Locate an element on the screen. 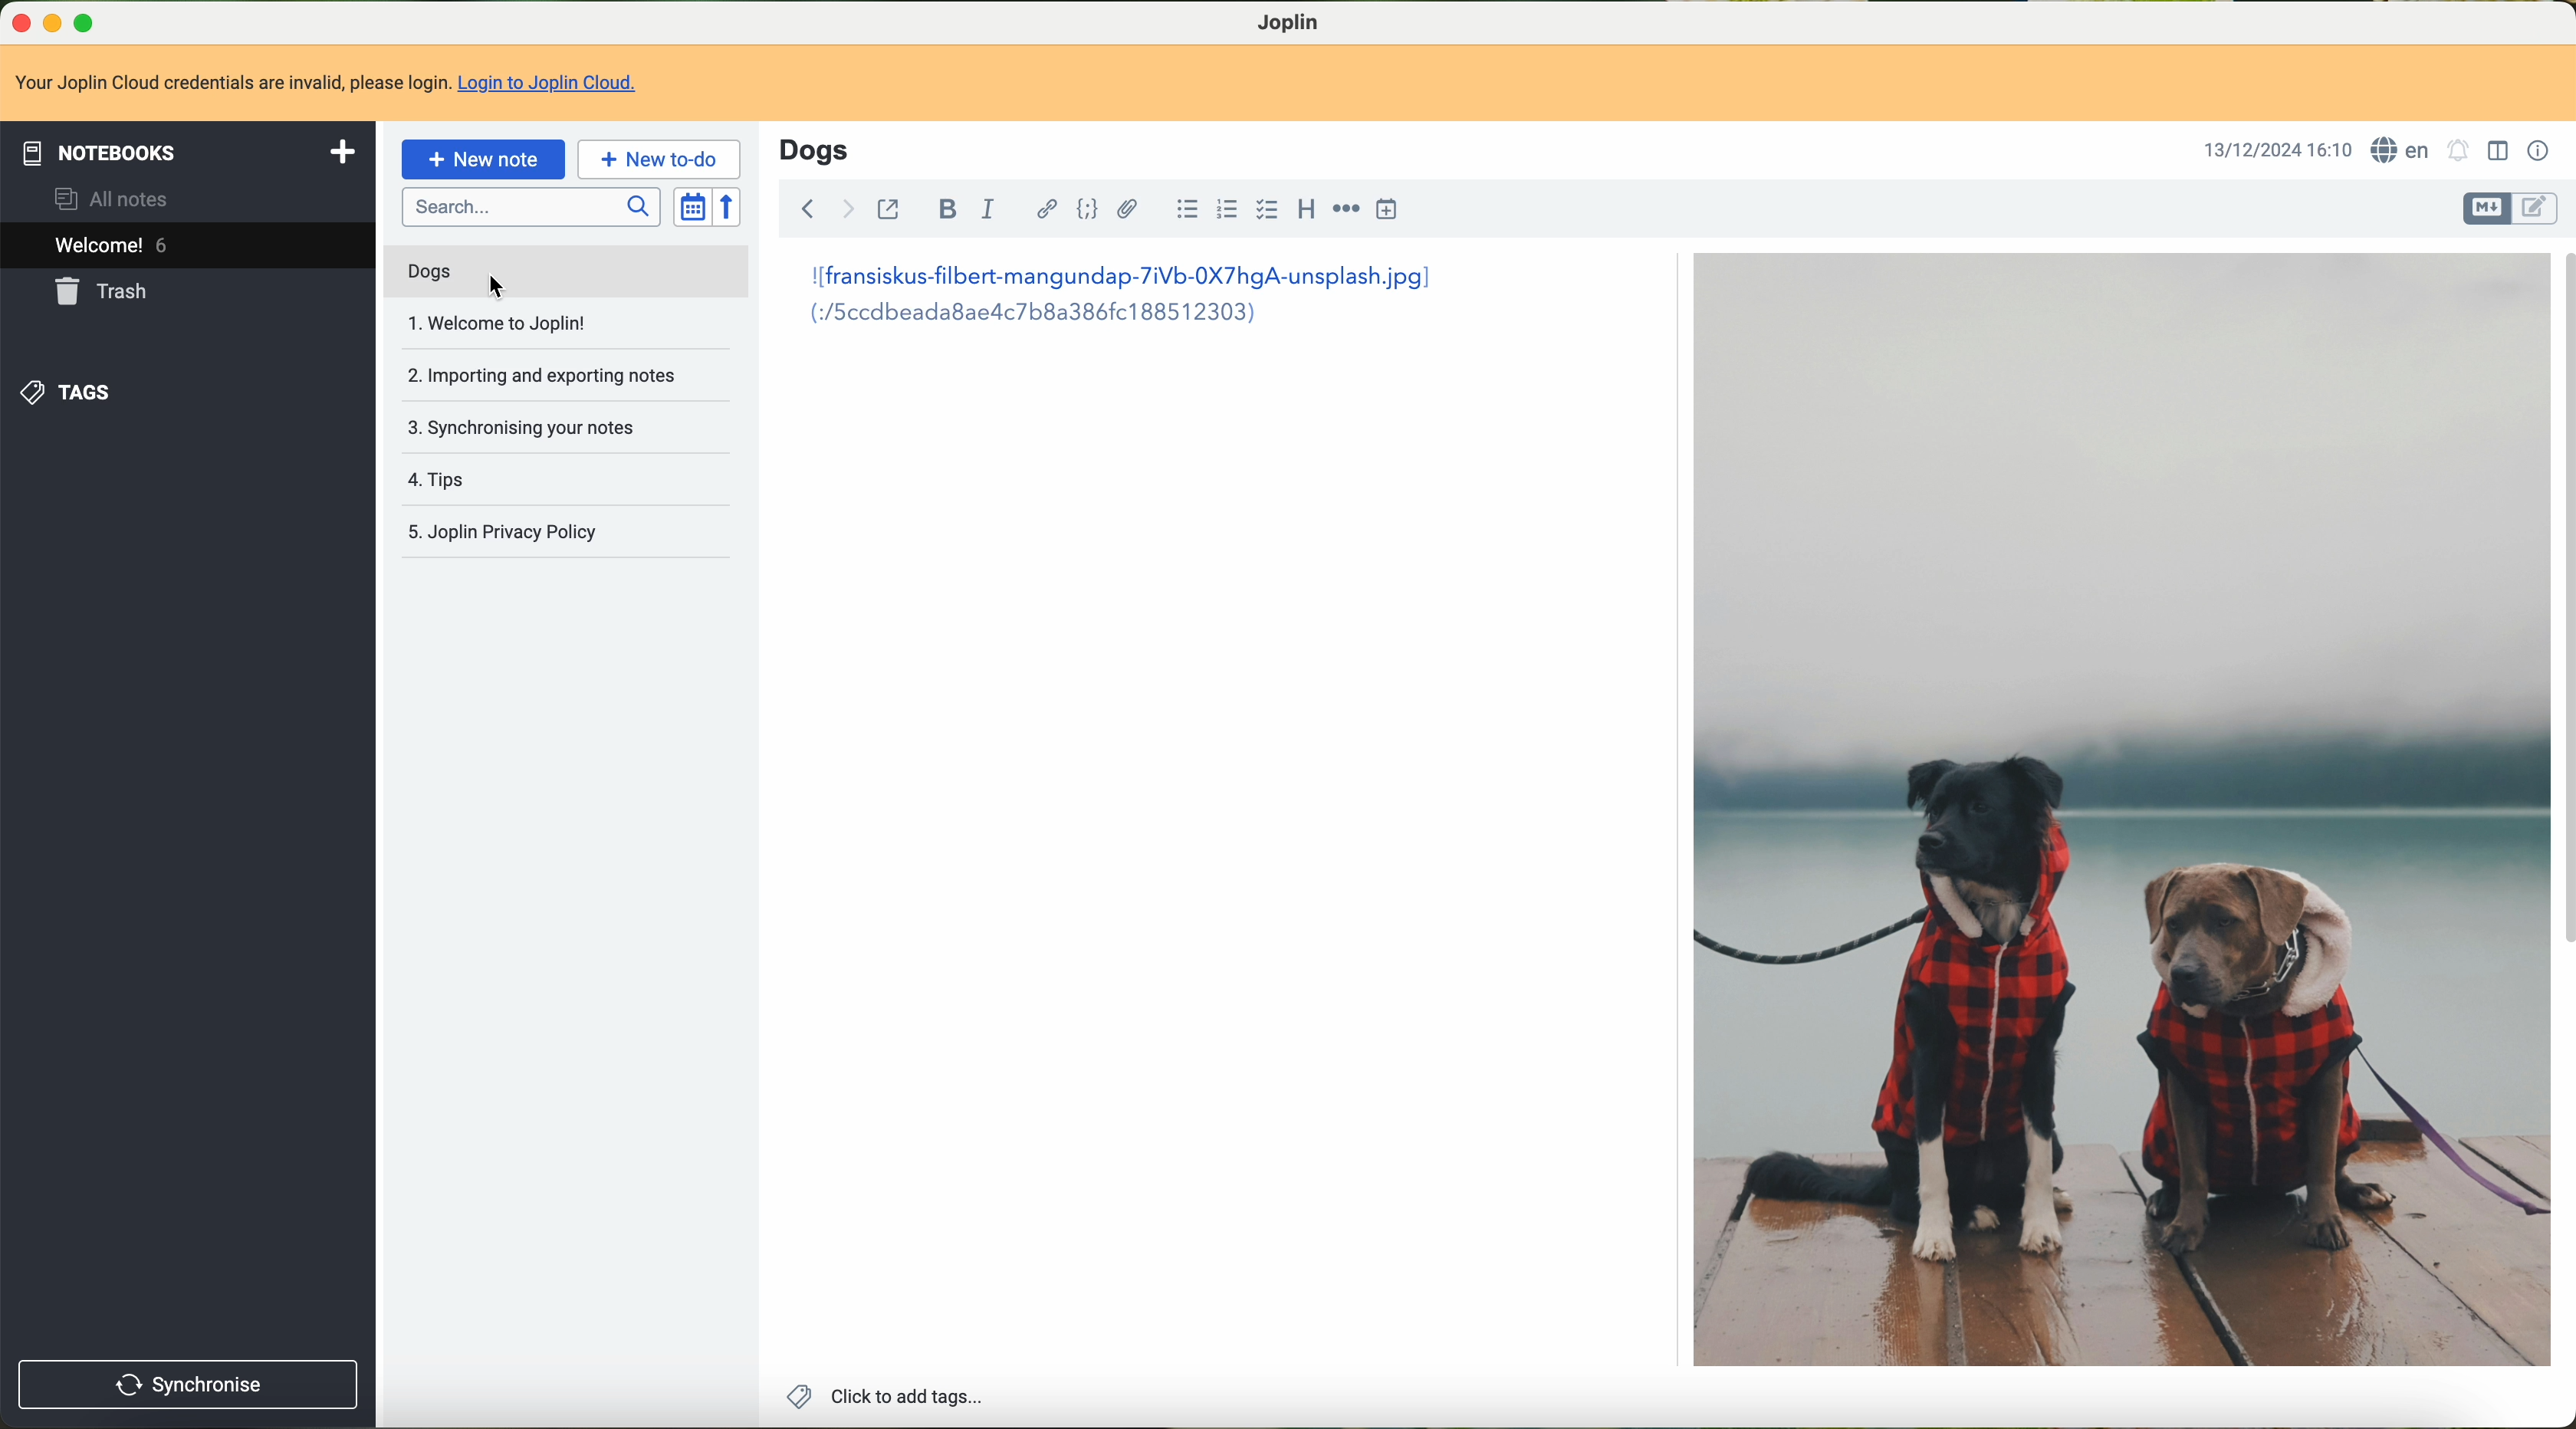 This screenshot has height=1429, width=2576. new to-do is located at coordinates (660, 160).